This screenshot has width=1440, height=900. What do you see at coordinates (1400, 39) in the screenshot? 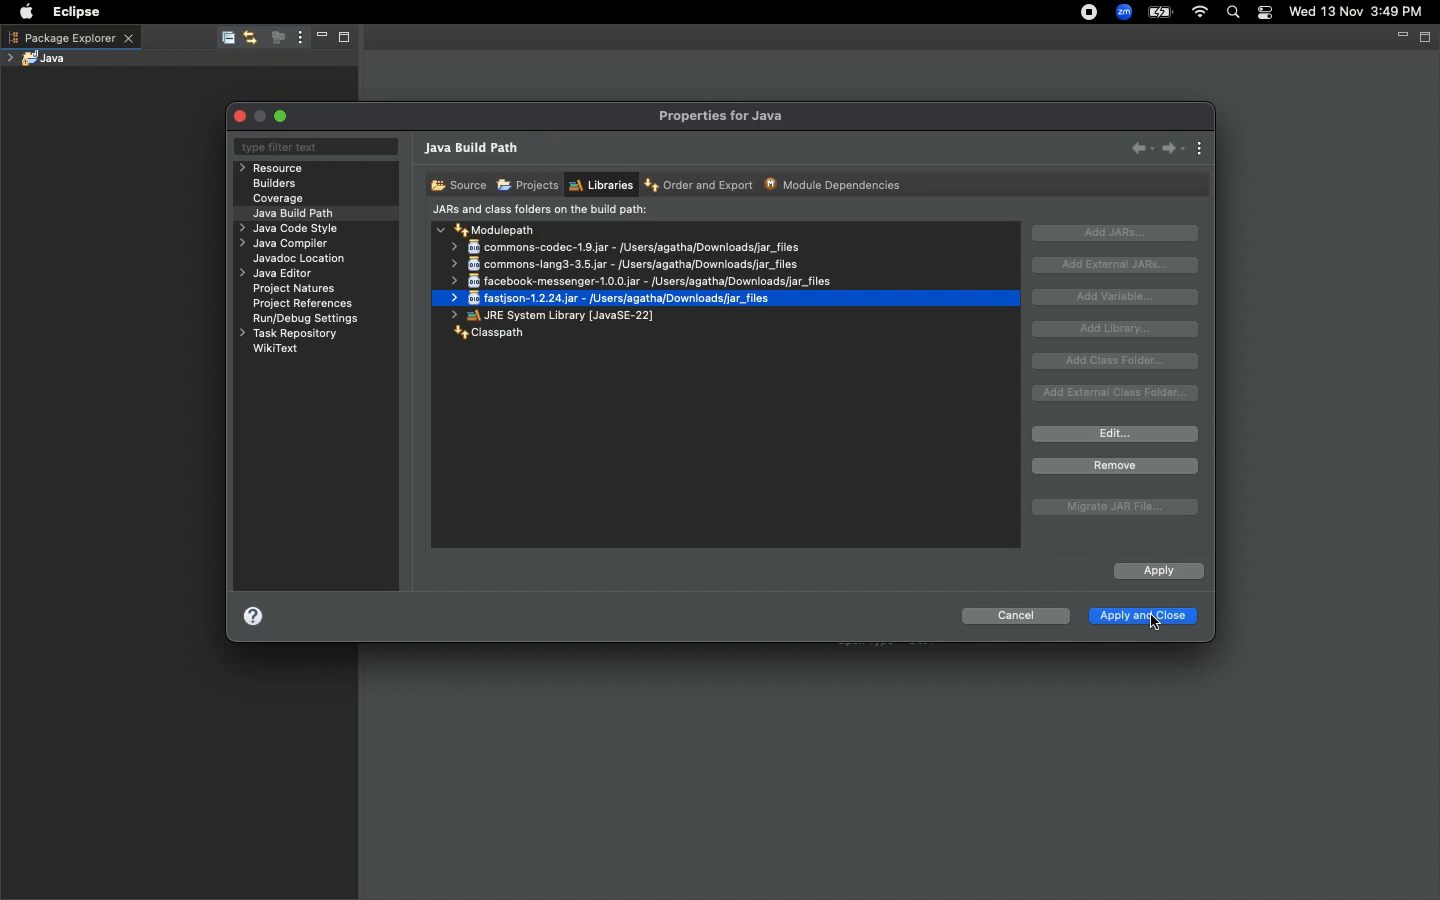
I see `Minimize` at bounding box center [1400, 39].